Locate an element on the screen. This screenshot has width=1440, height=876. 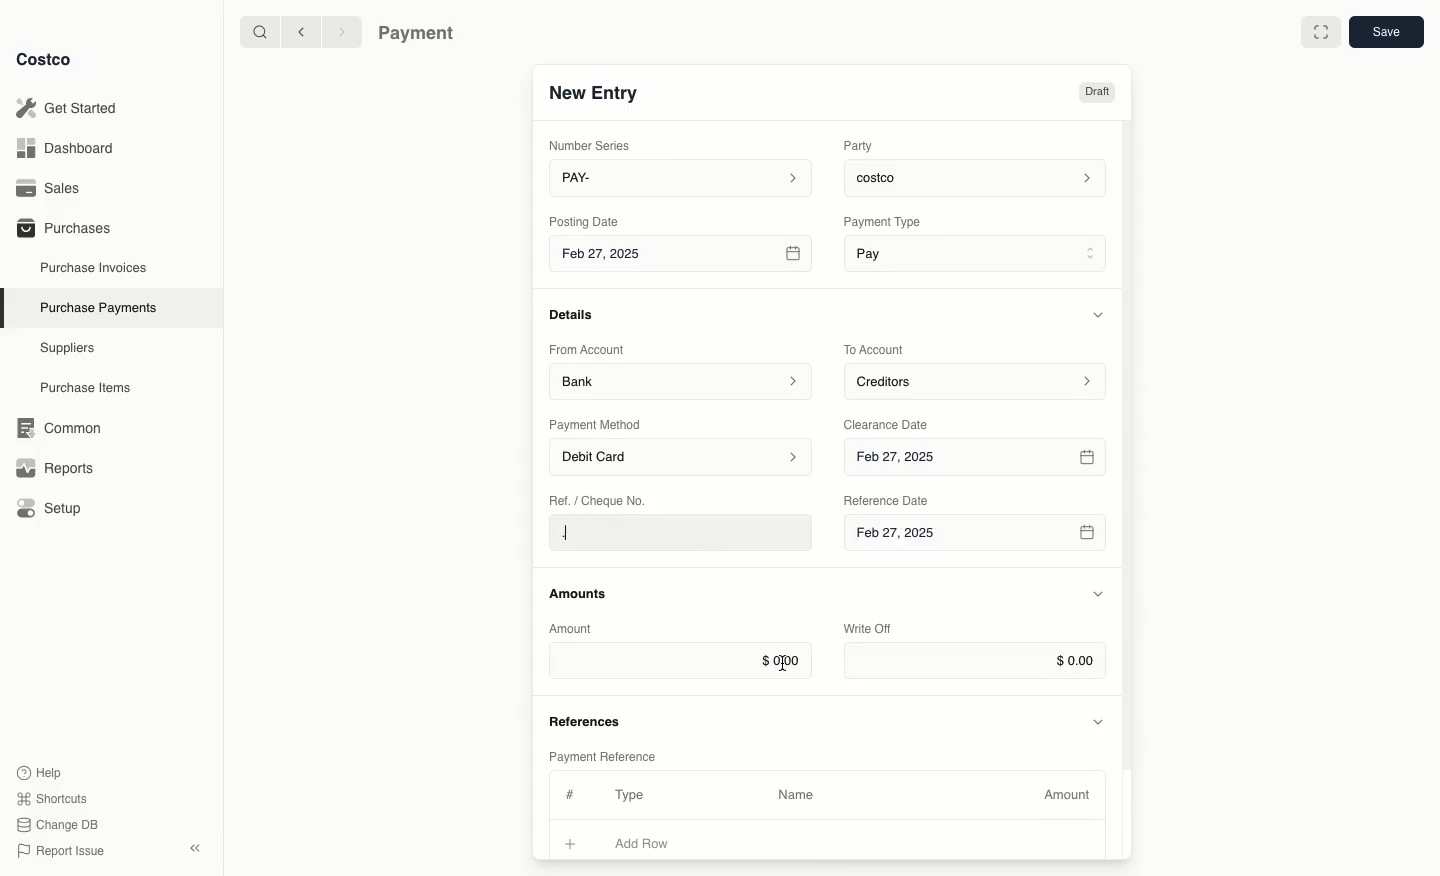
‘Payment Type is located at coordinates (881, 221).